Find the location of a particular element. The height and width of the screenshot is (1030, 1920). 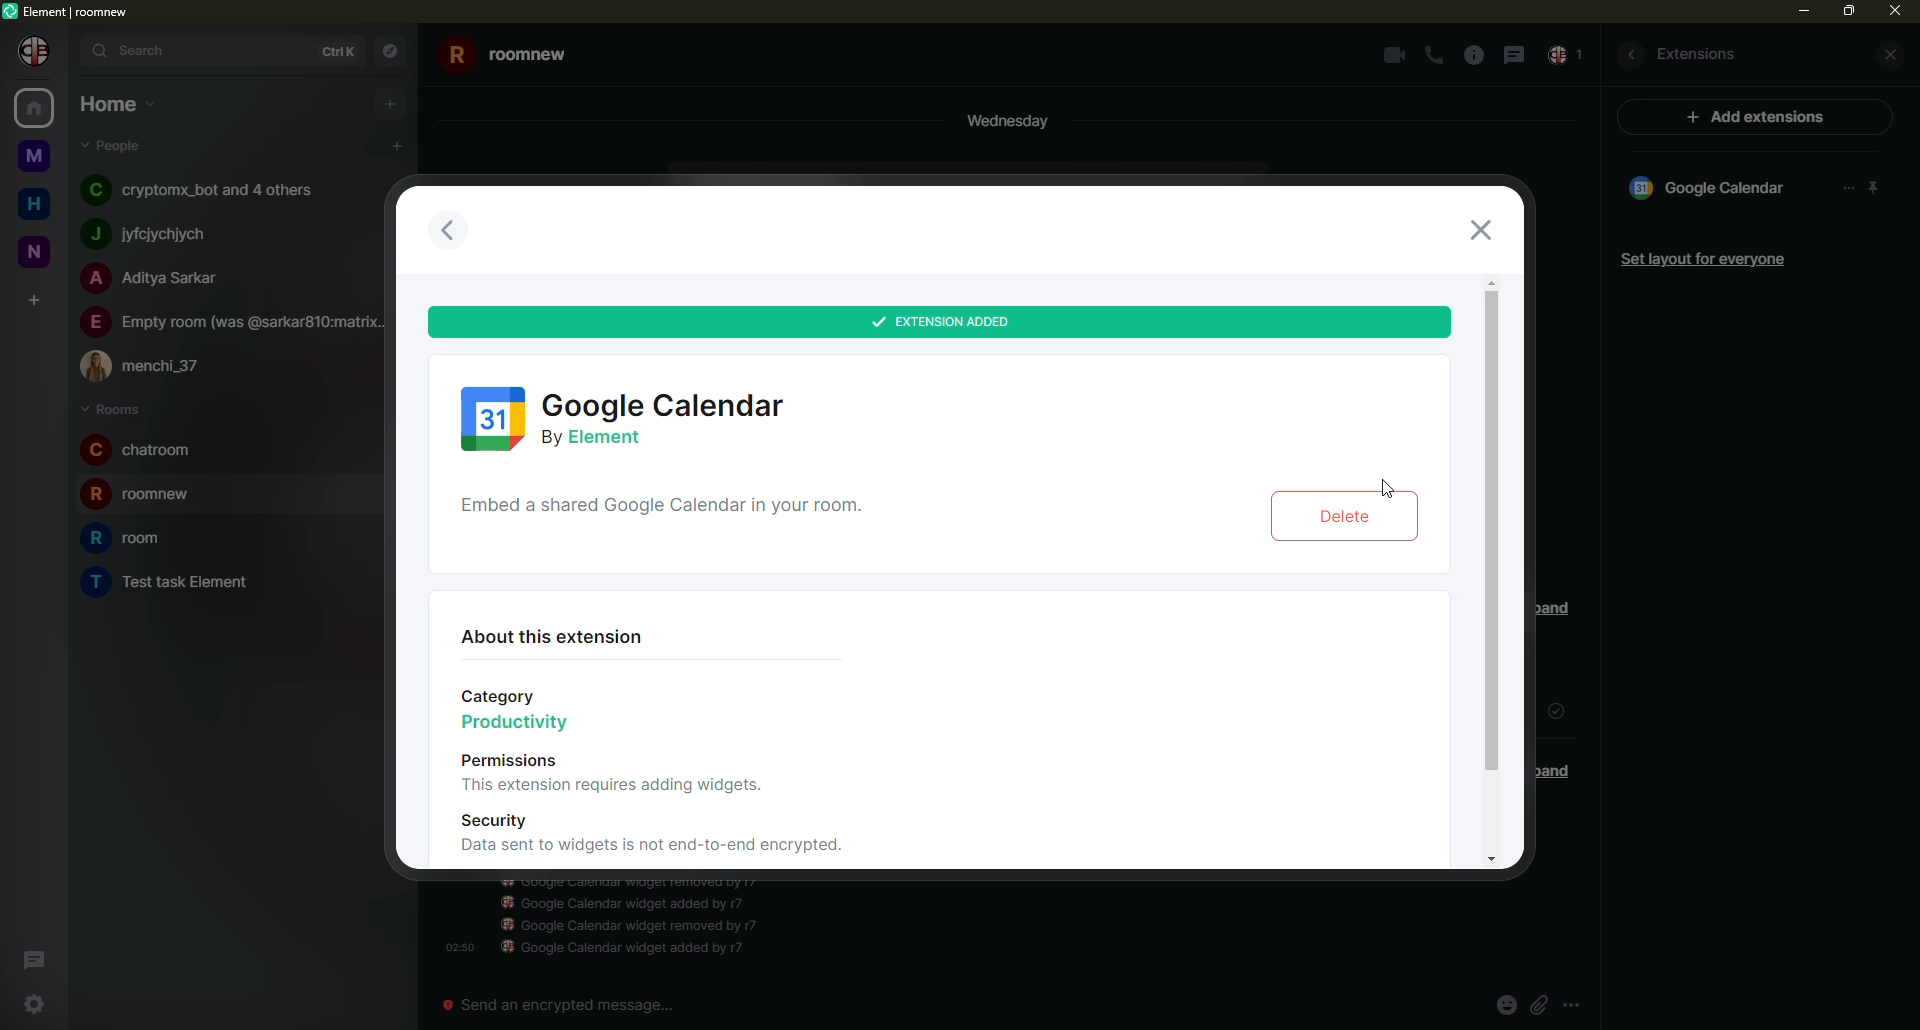

Permissions is located at coordinates (509, 761).